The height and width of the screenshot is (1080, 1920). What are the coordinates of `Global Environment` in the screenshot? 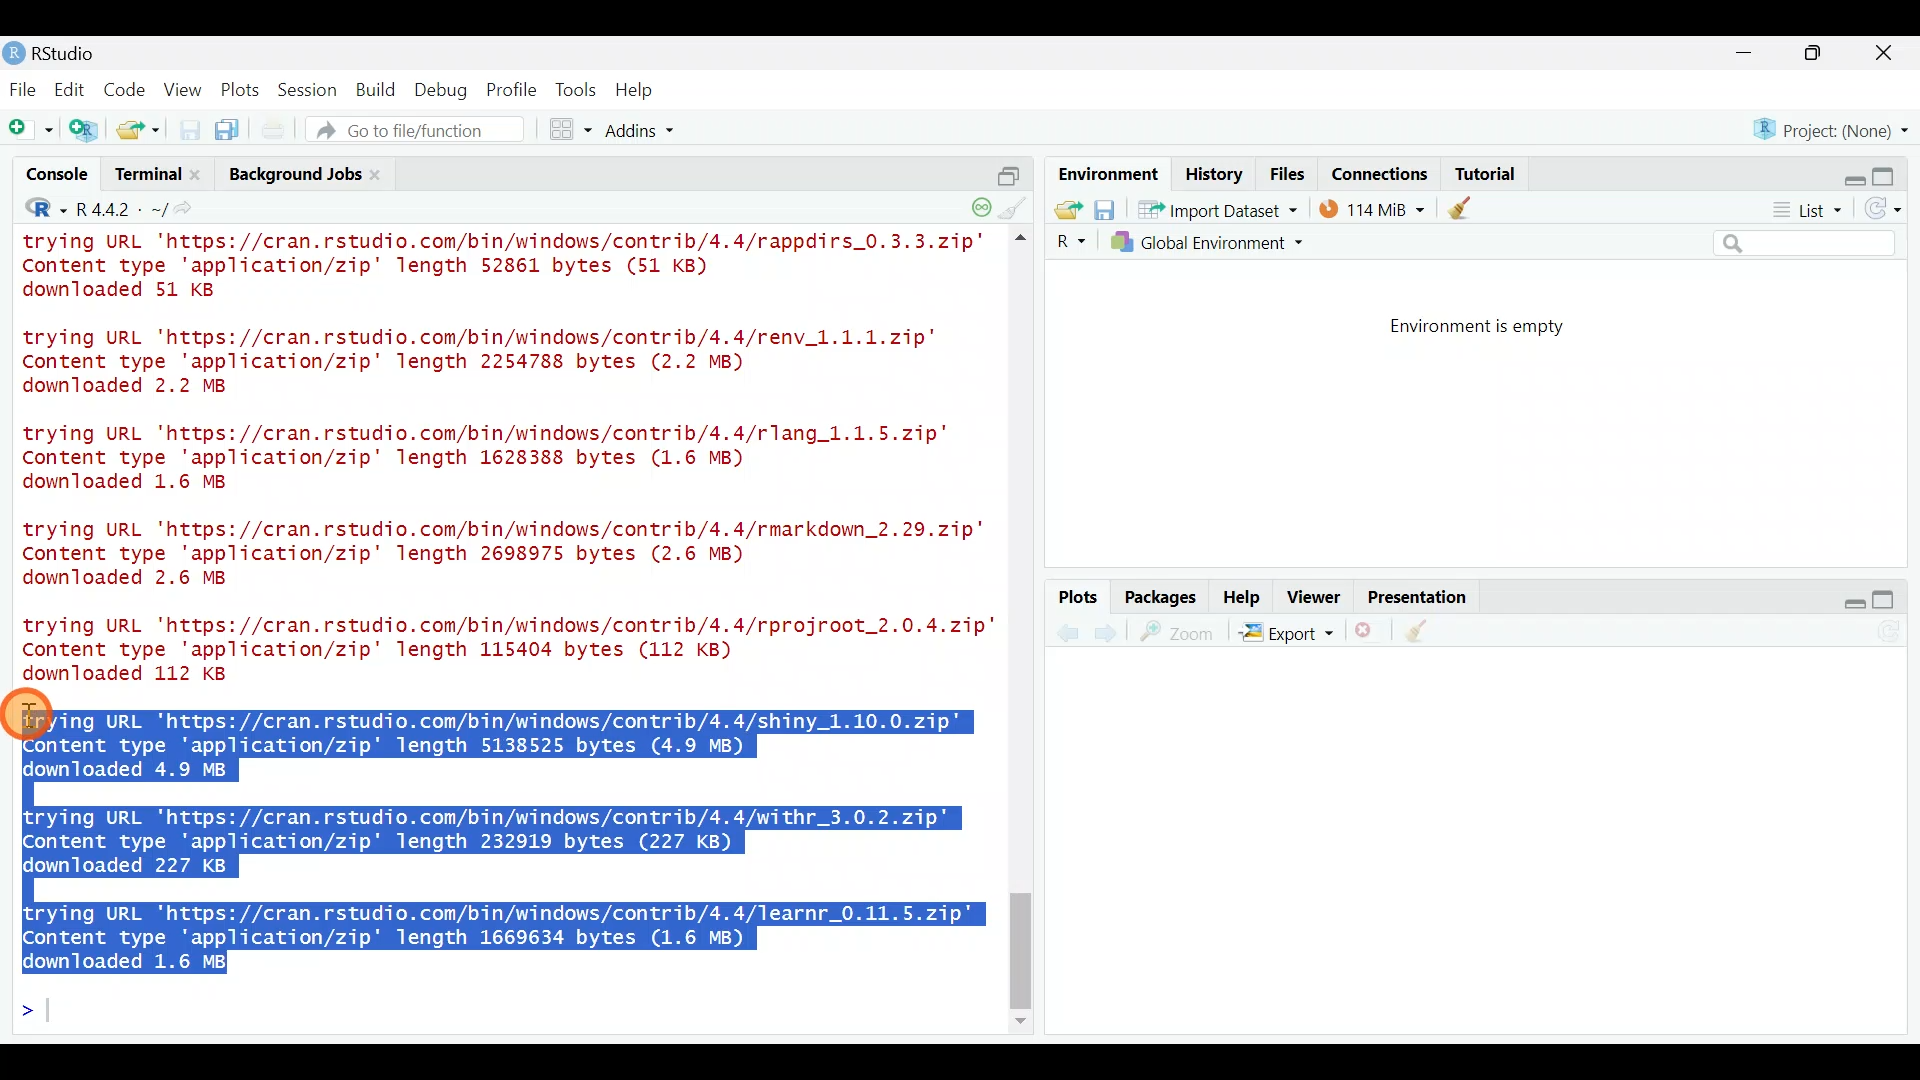 It's located at (1223, 242).